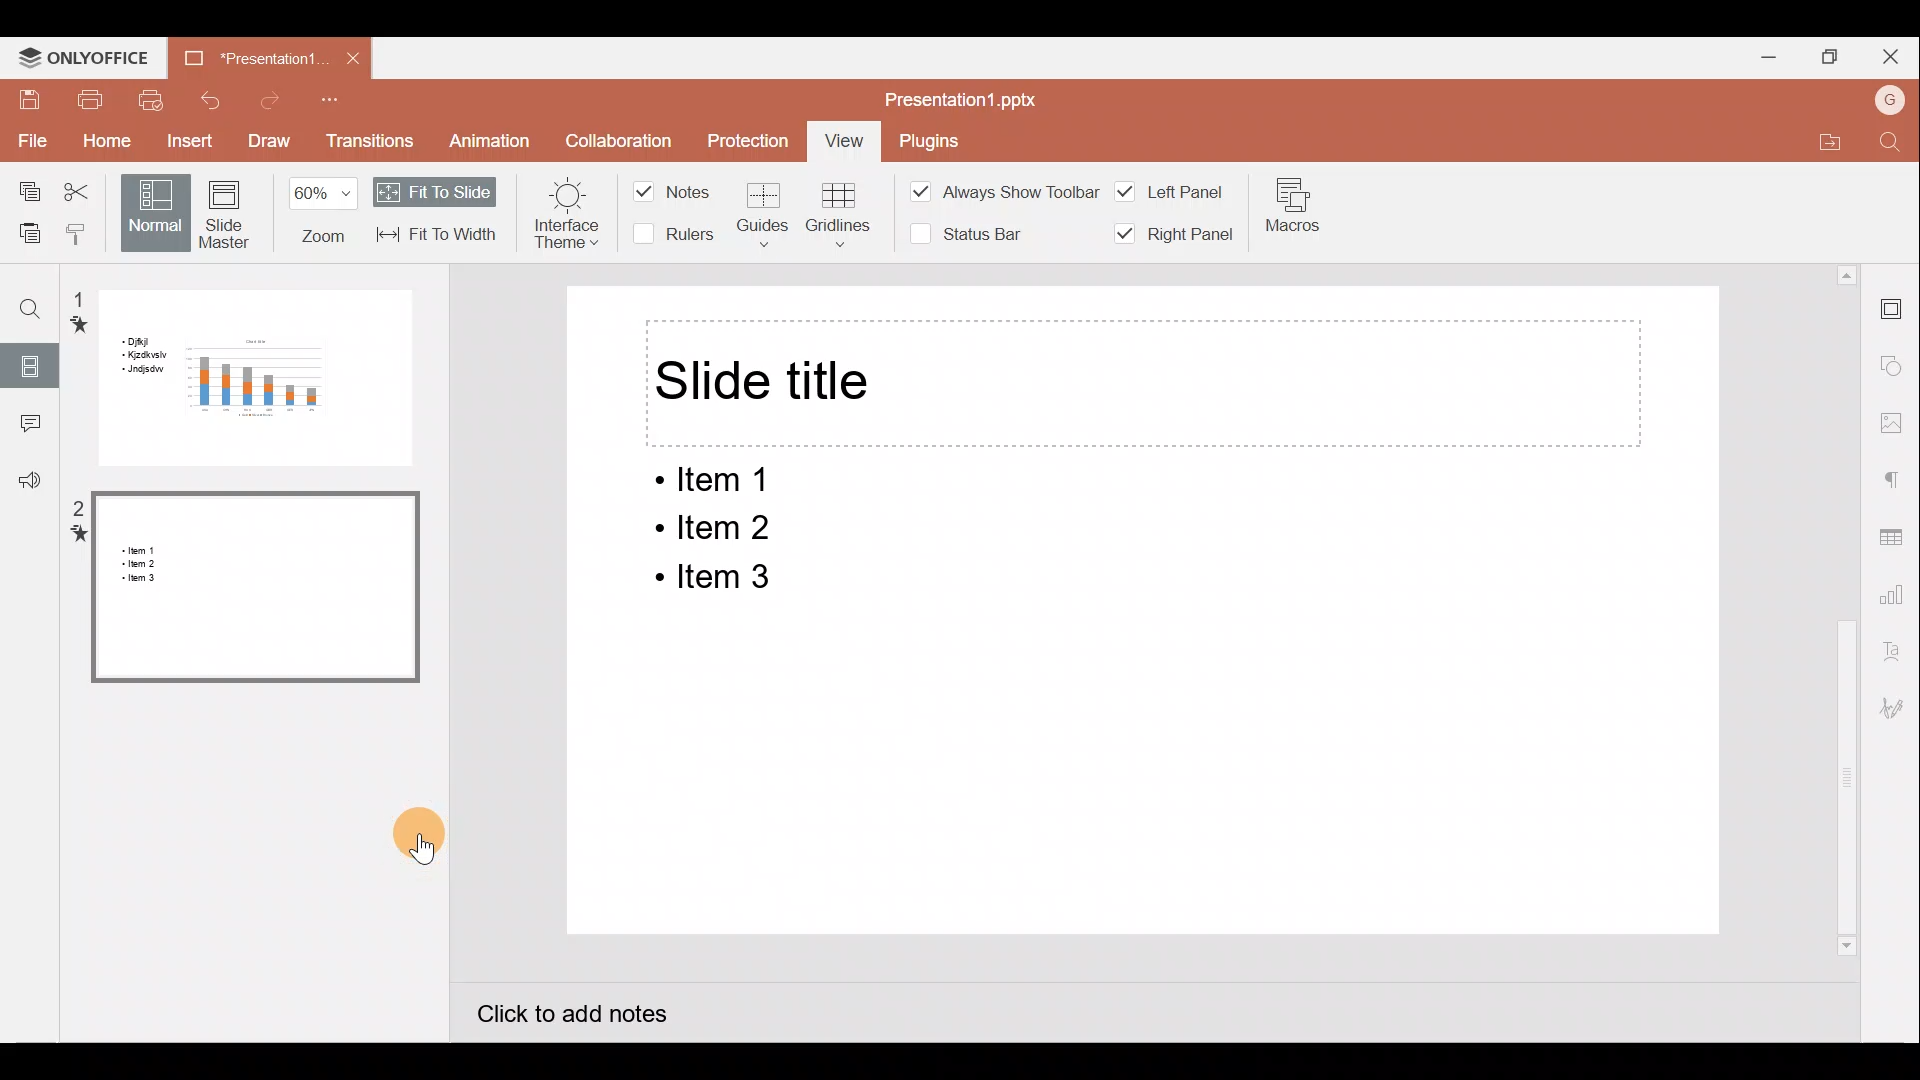  Describe the element at coordinates (586, 1009) in the screenshot. I see `Click to add notes` at that location.